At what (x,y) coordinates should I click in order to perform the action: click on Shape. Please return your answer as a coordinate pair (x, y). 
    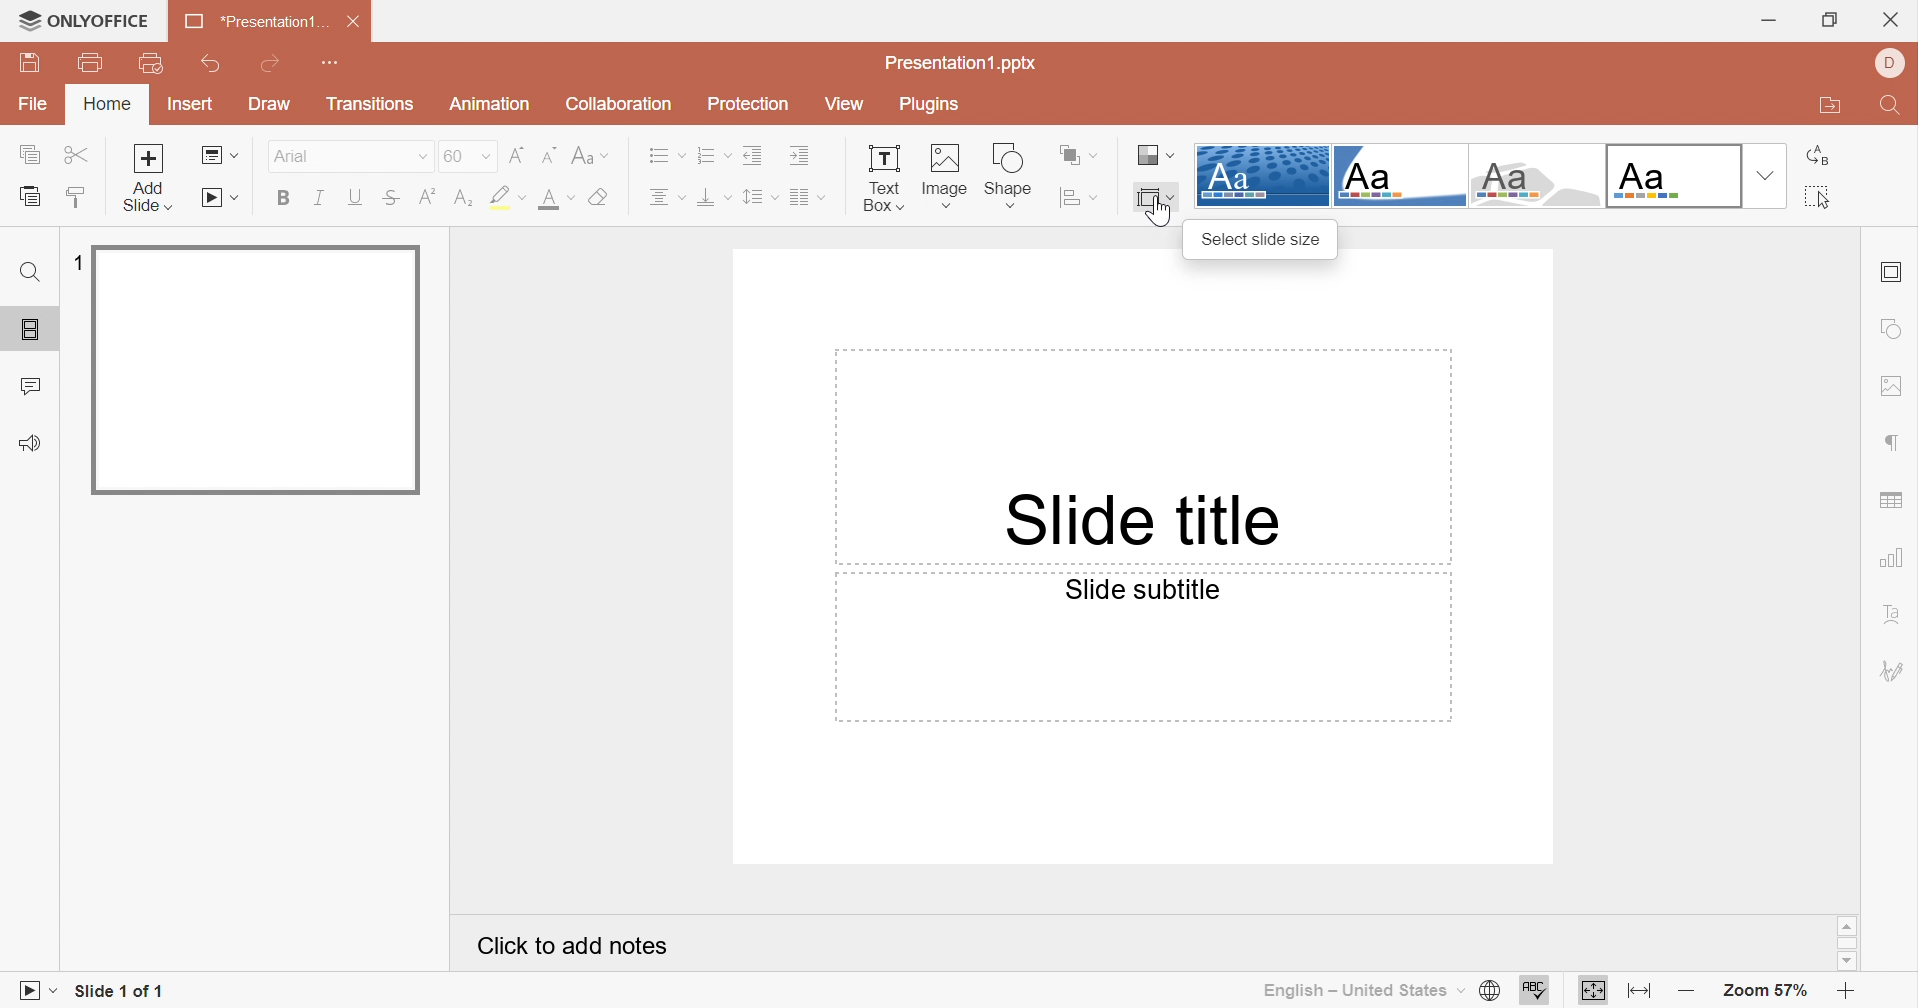
    Looking at the image, I should click on (1006, 175).